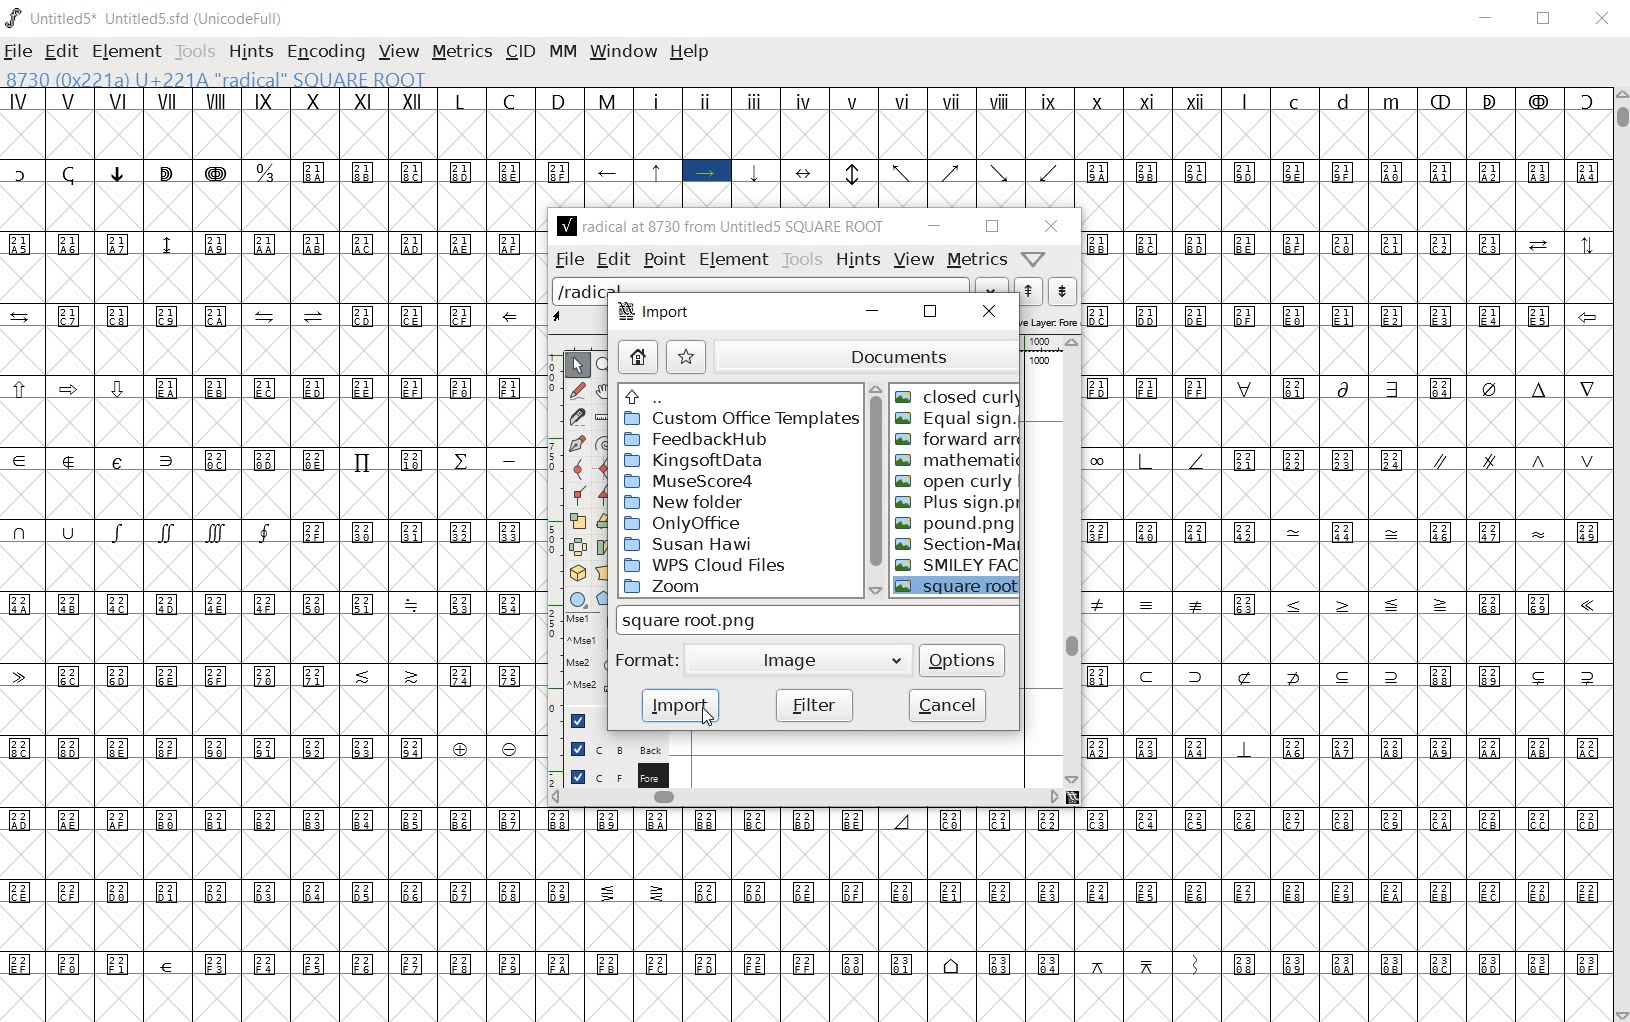  Describe the element at coordinates (955, 586) in the screenshot. I see `square root` at that location.